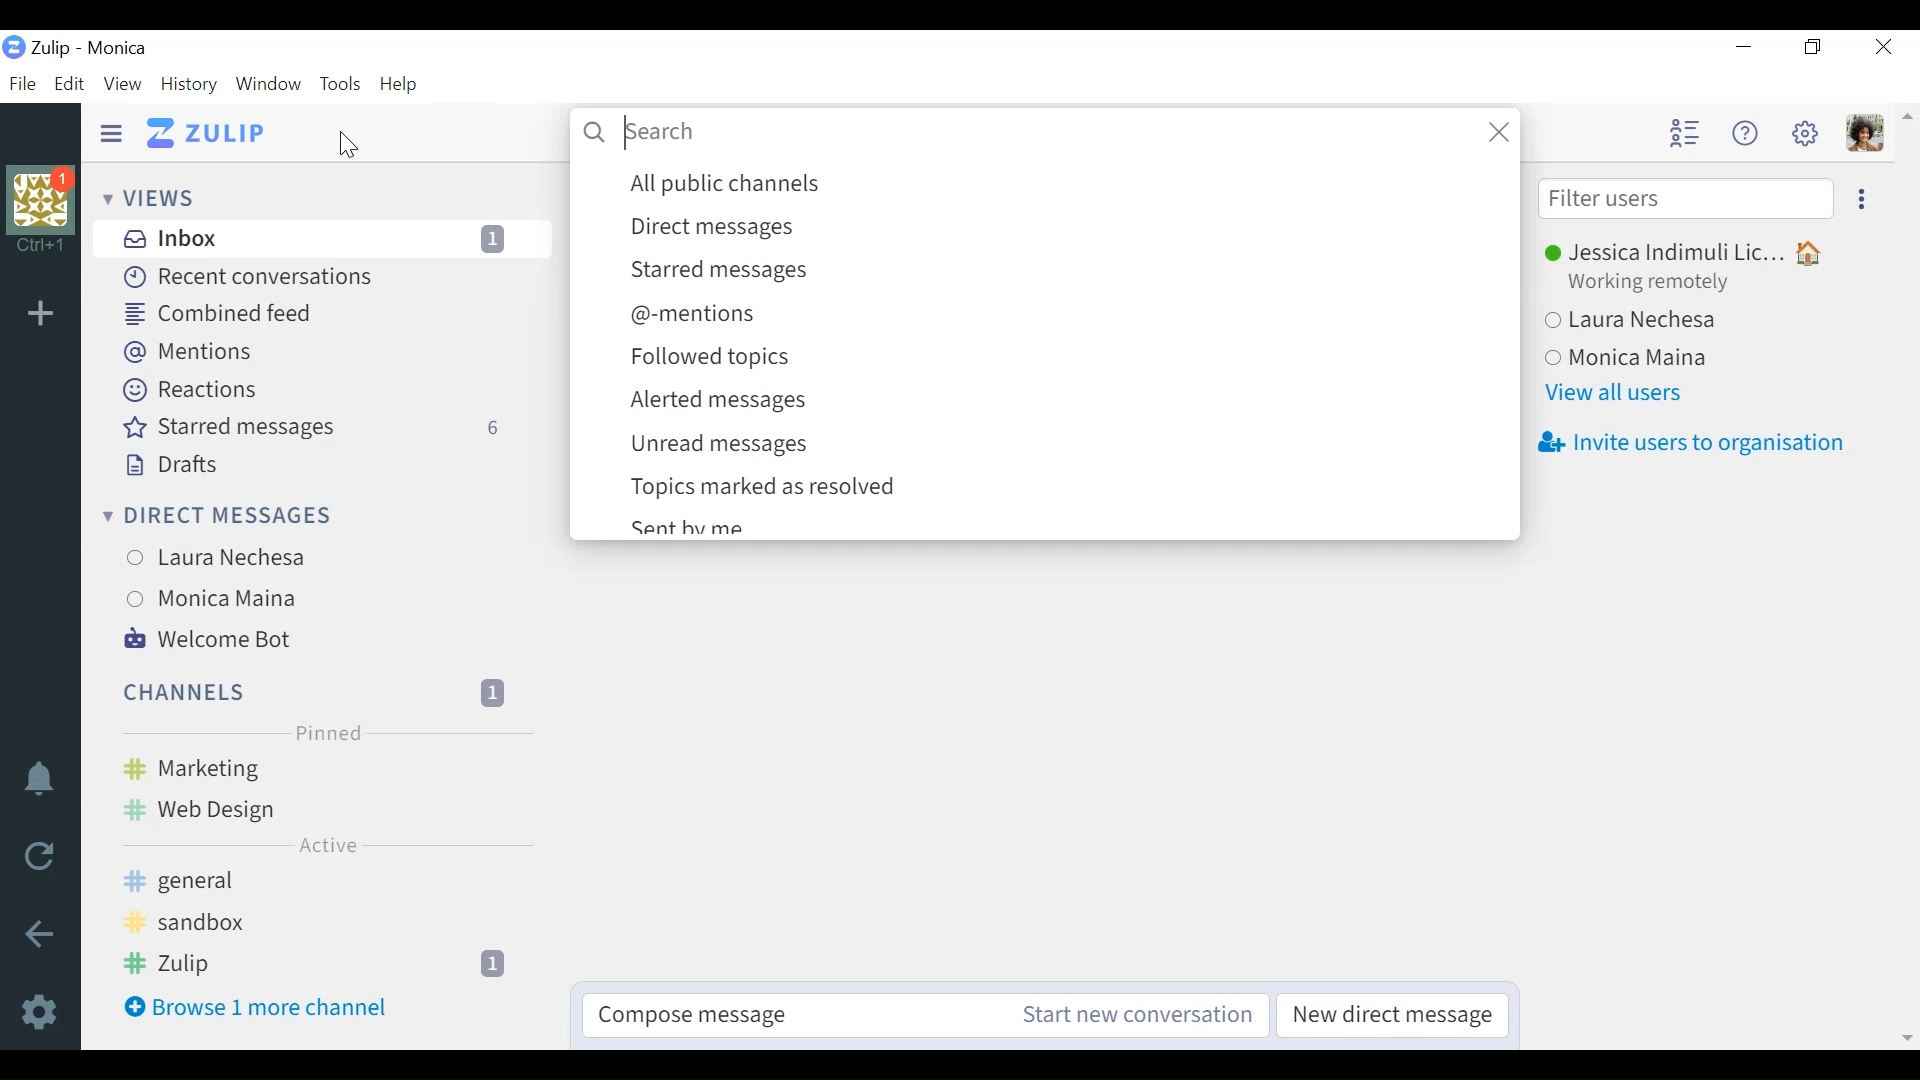  I want to click on Users, so click(1687, 268).